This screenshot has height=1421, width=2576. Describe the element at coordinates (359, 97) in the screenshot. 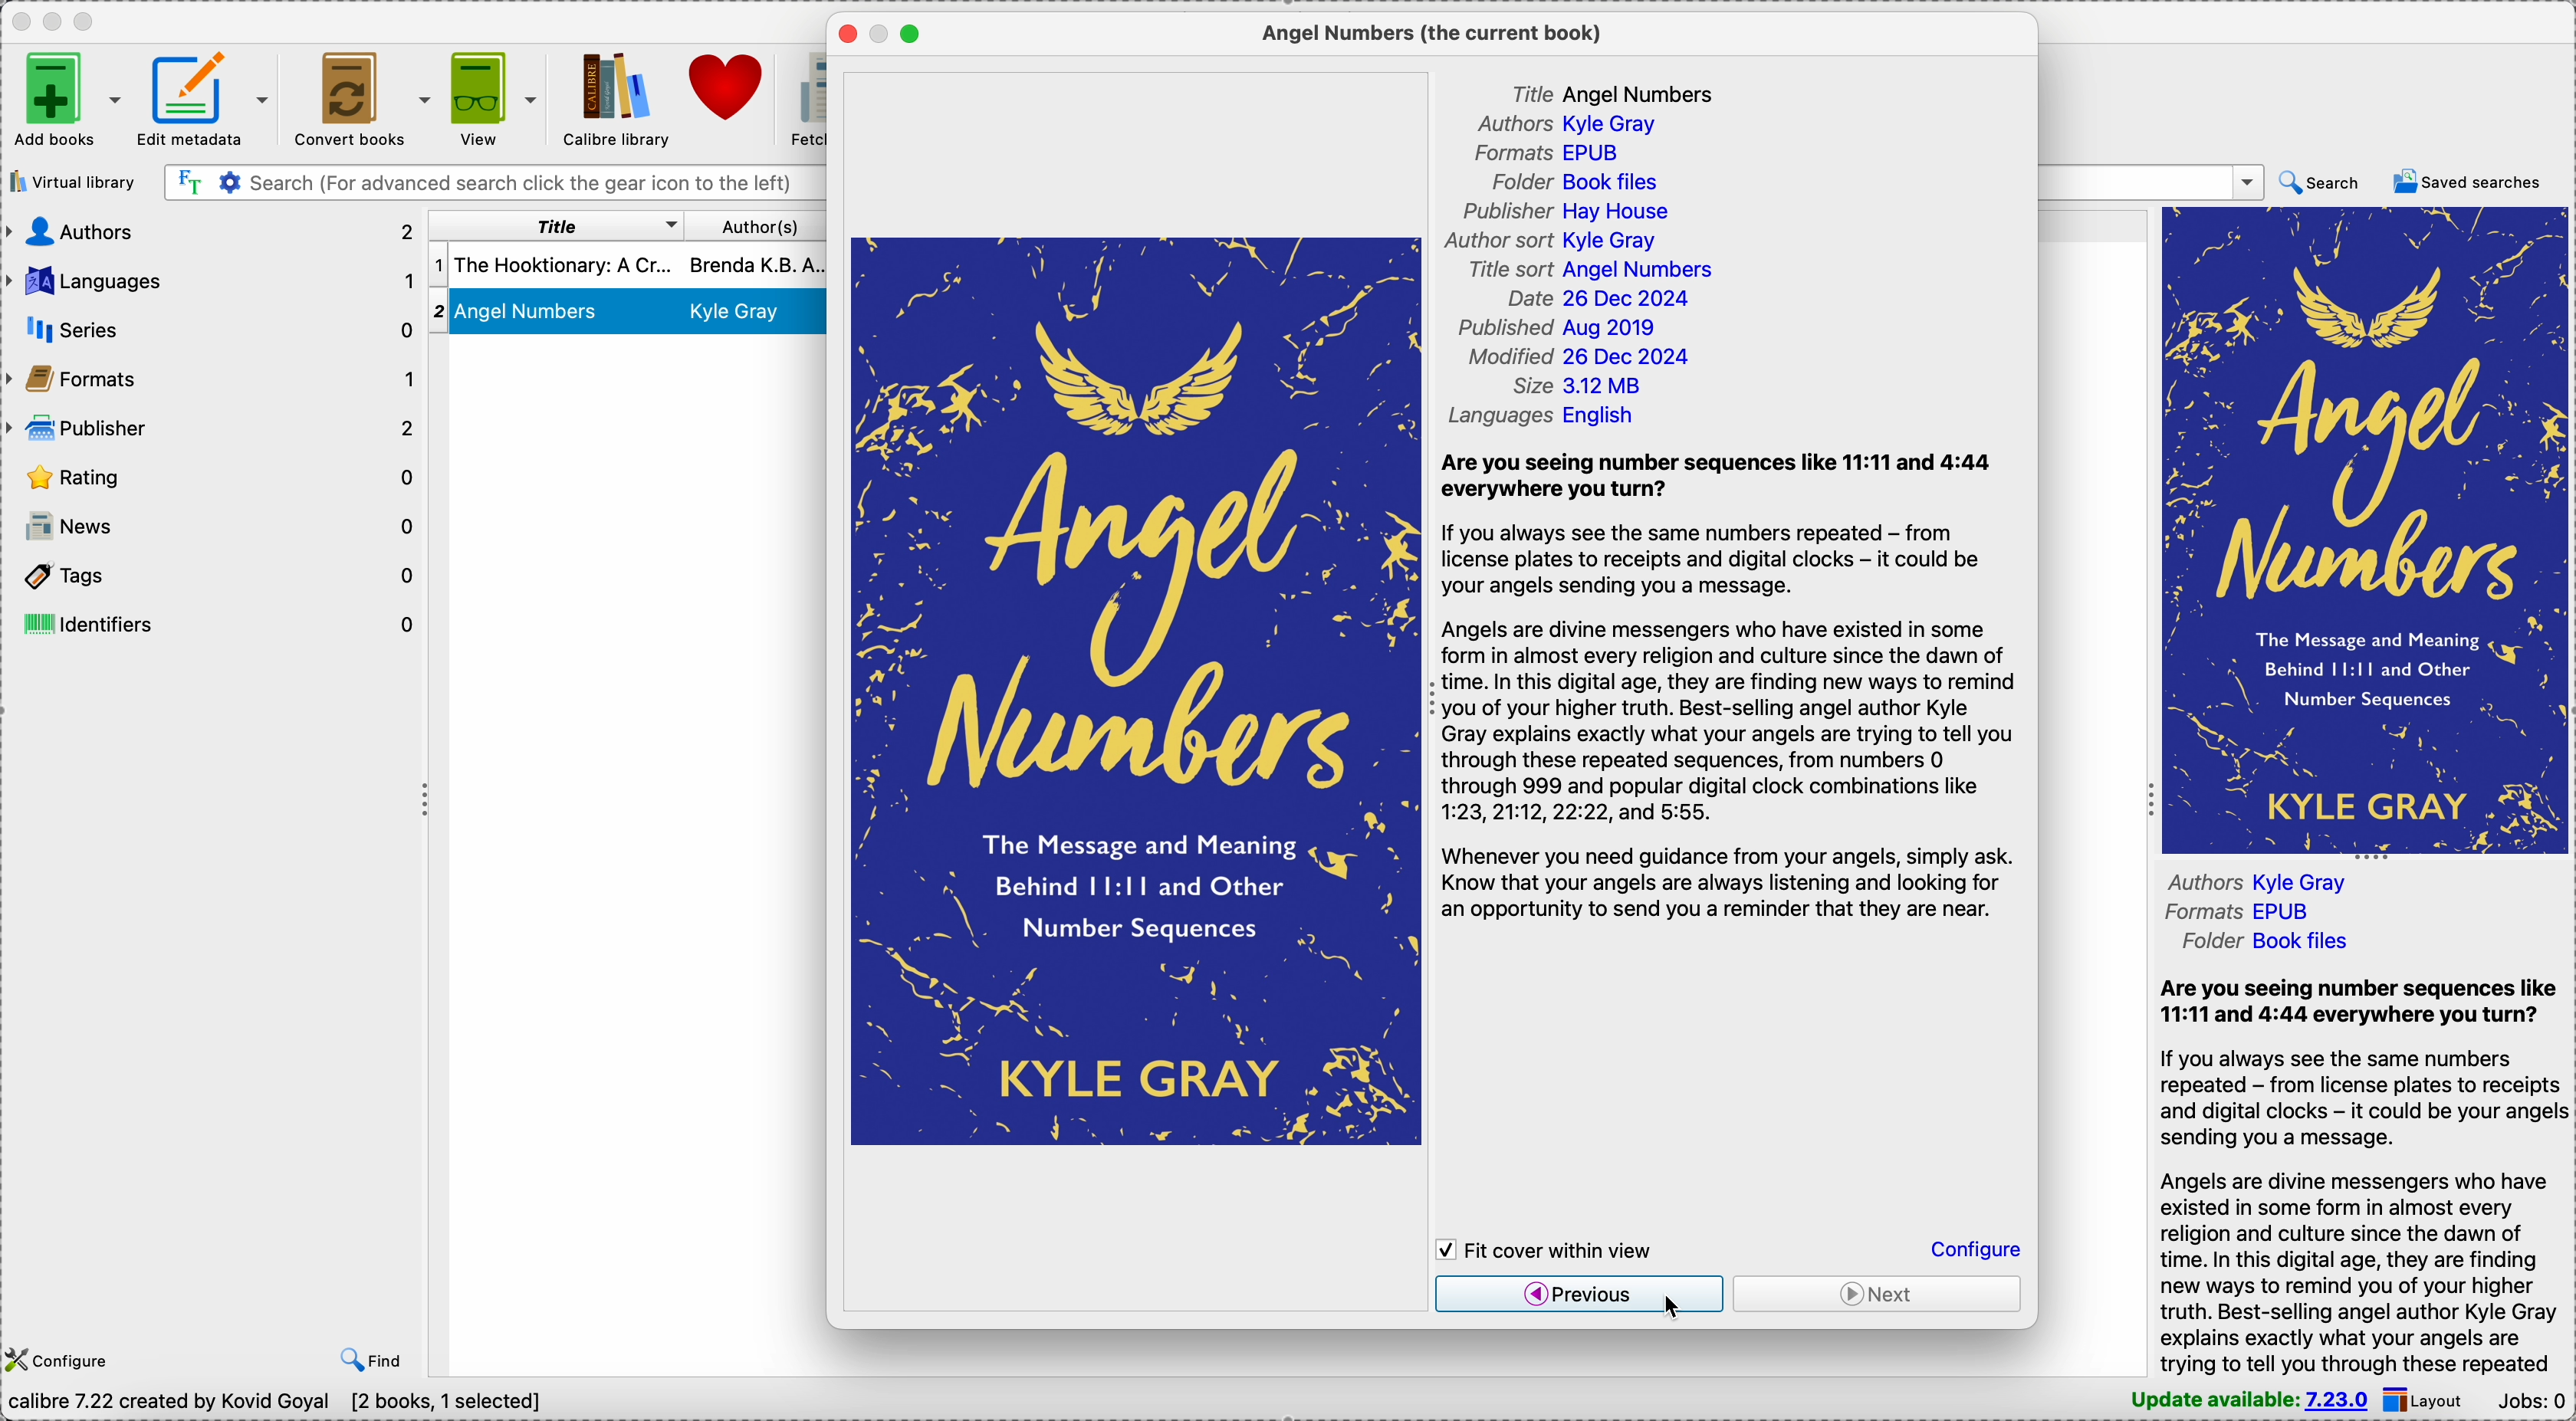

I see `convert books` at that location.